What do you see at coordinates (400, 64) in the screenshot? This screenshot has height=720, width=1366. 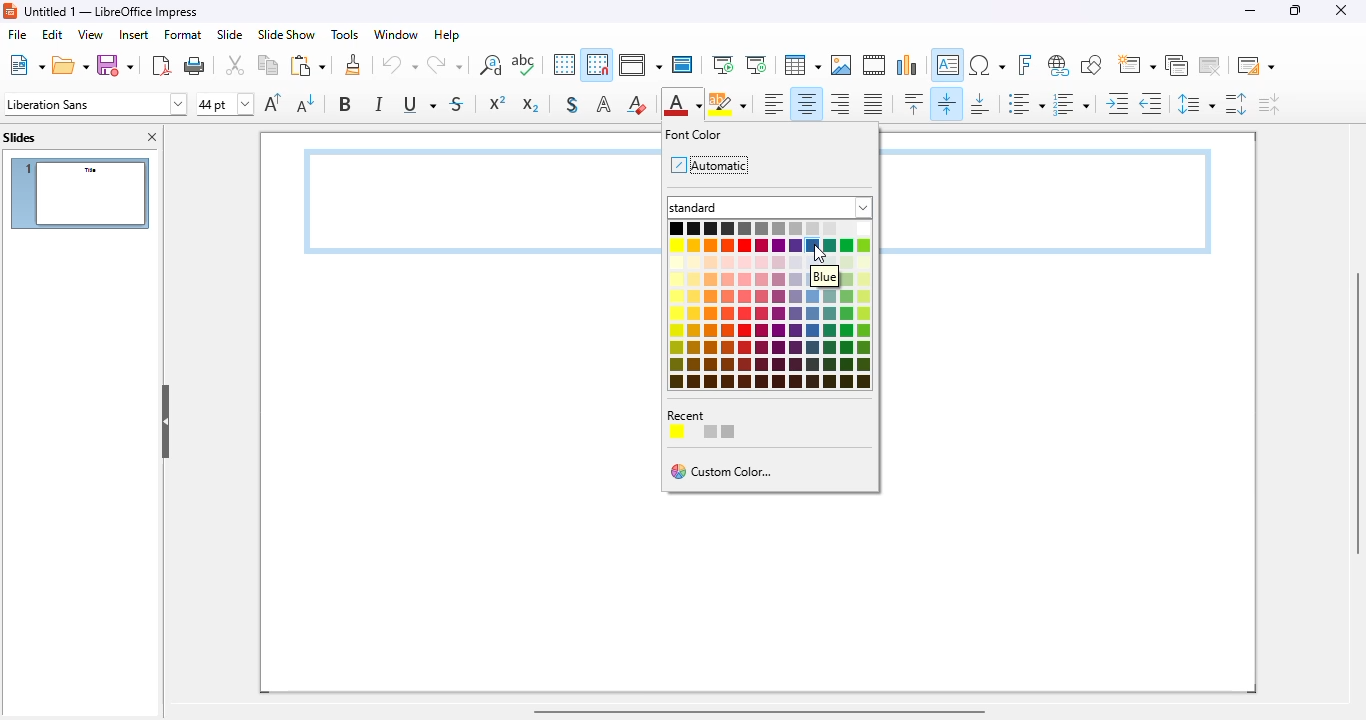 I see `undo` at bounding box center [400, 64].